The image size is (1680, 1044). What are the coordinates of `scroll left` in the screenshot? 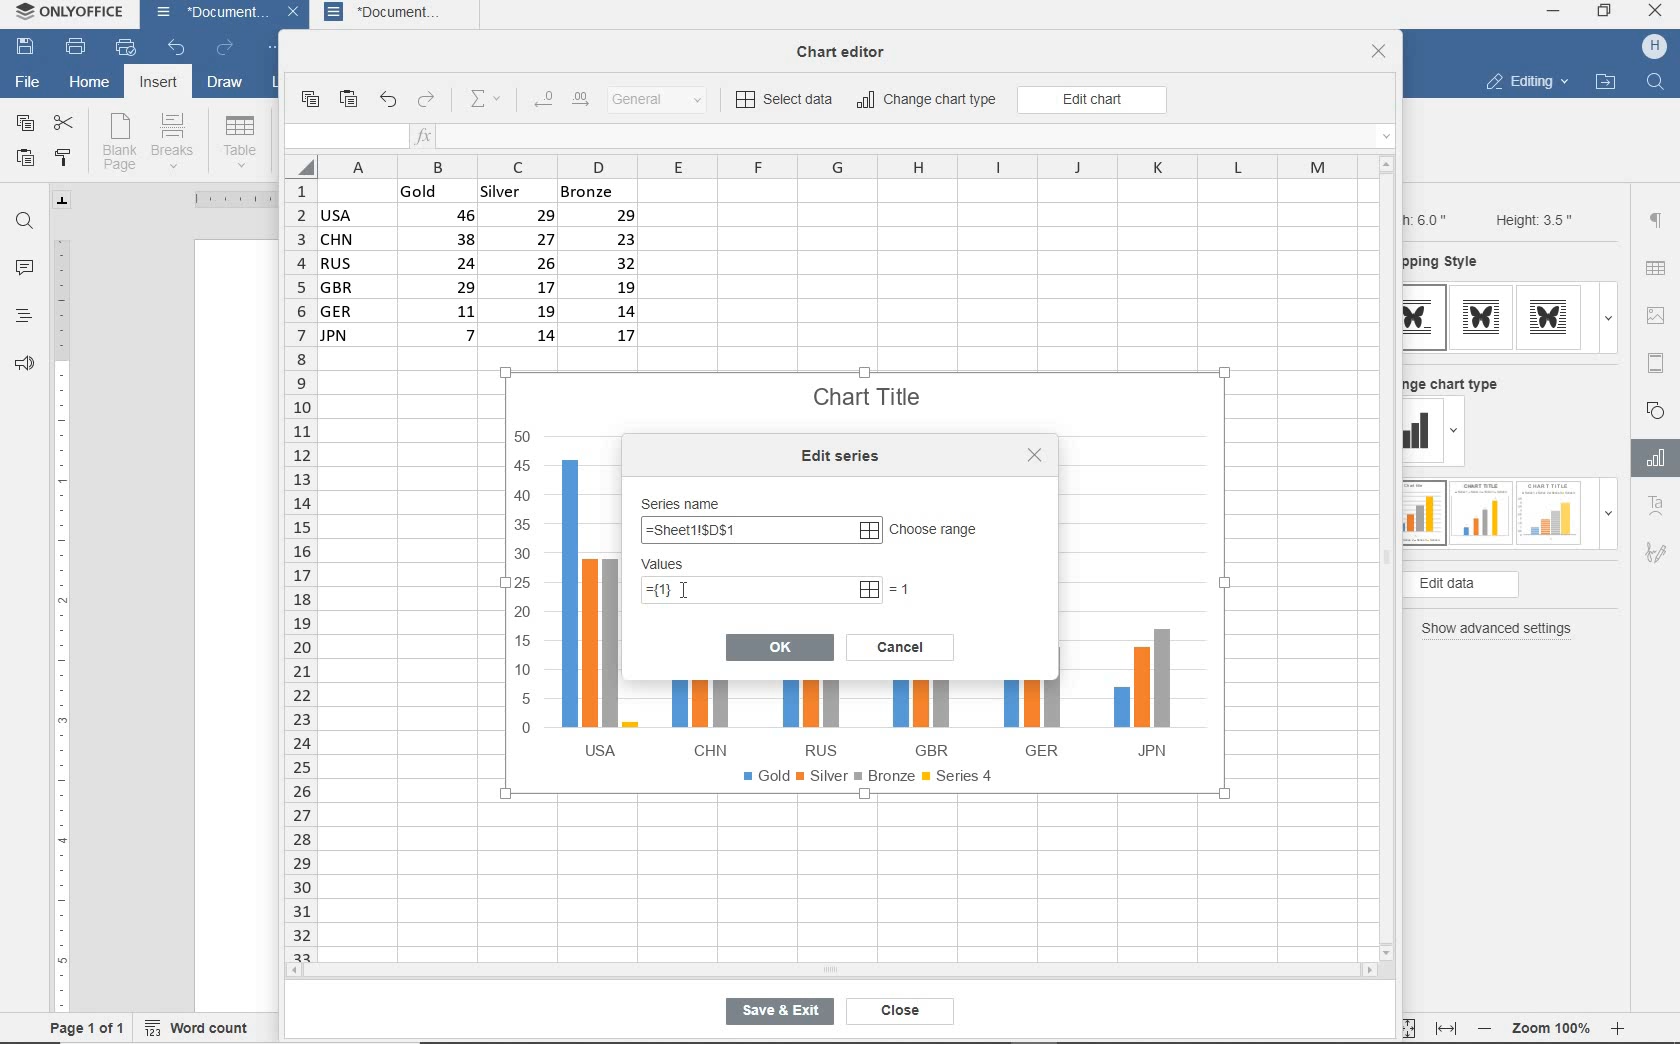 It's located at (300, 972).